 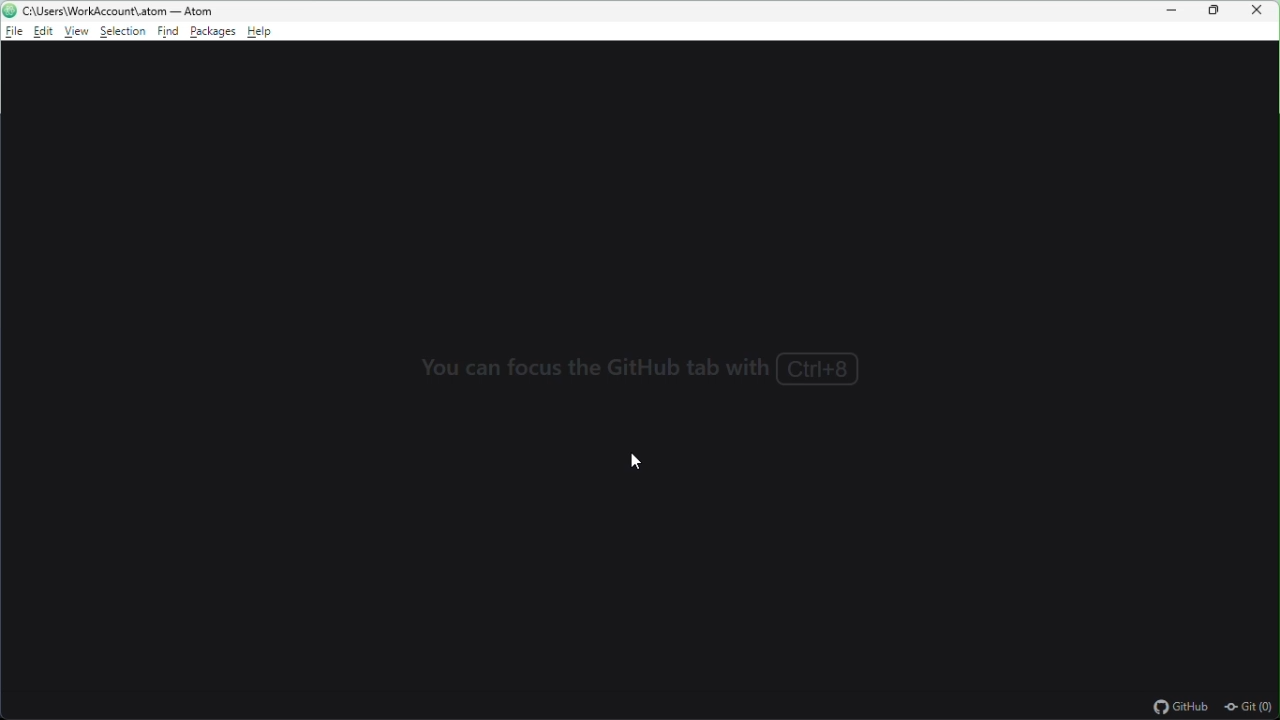 I want to click on You can focus the GitHub tab with Ctrl+8, so click(x=644, y=374).